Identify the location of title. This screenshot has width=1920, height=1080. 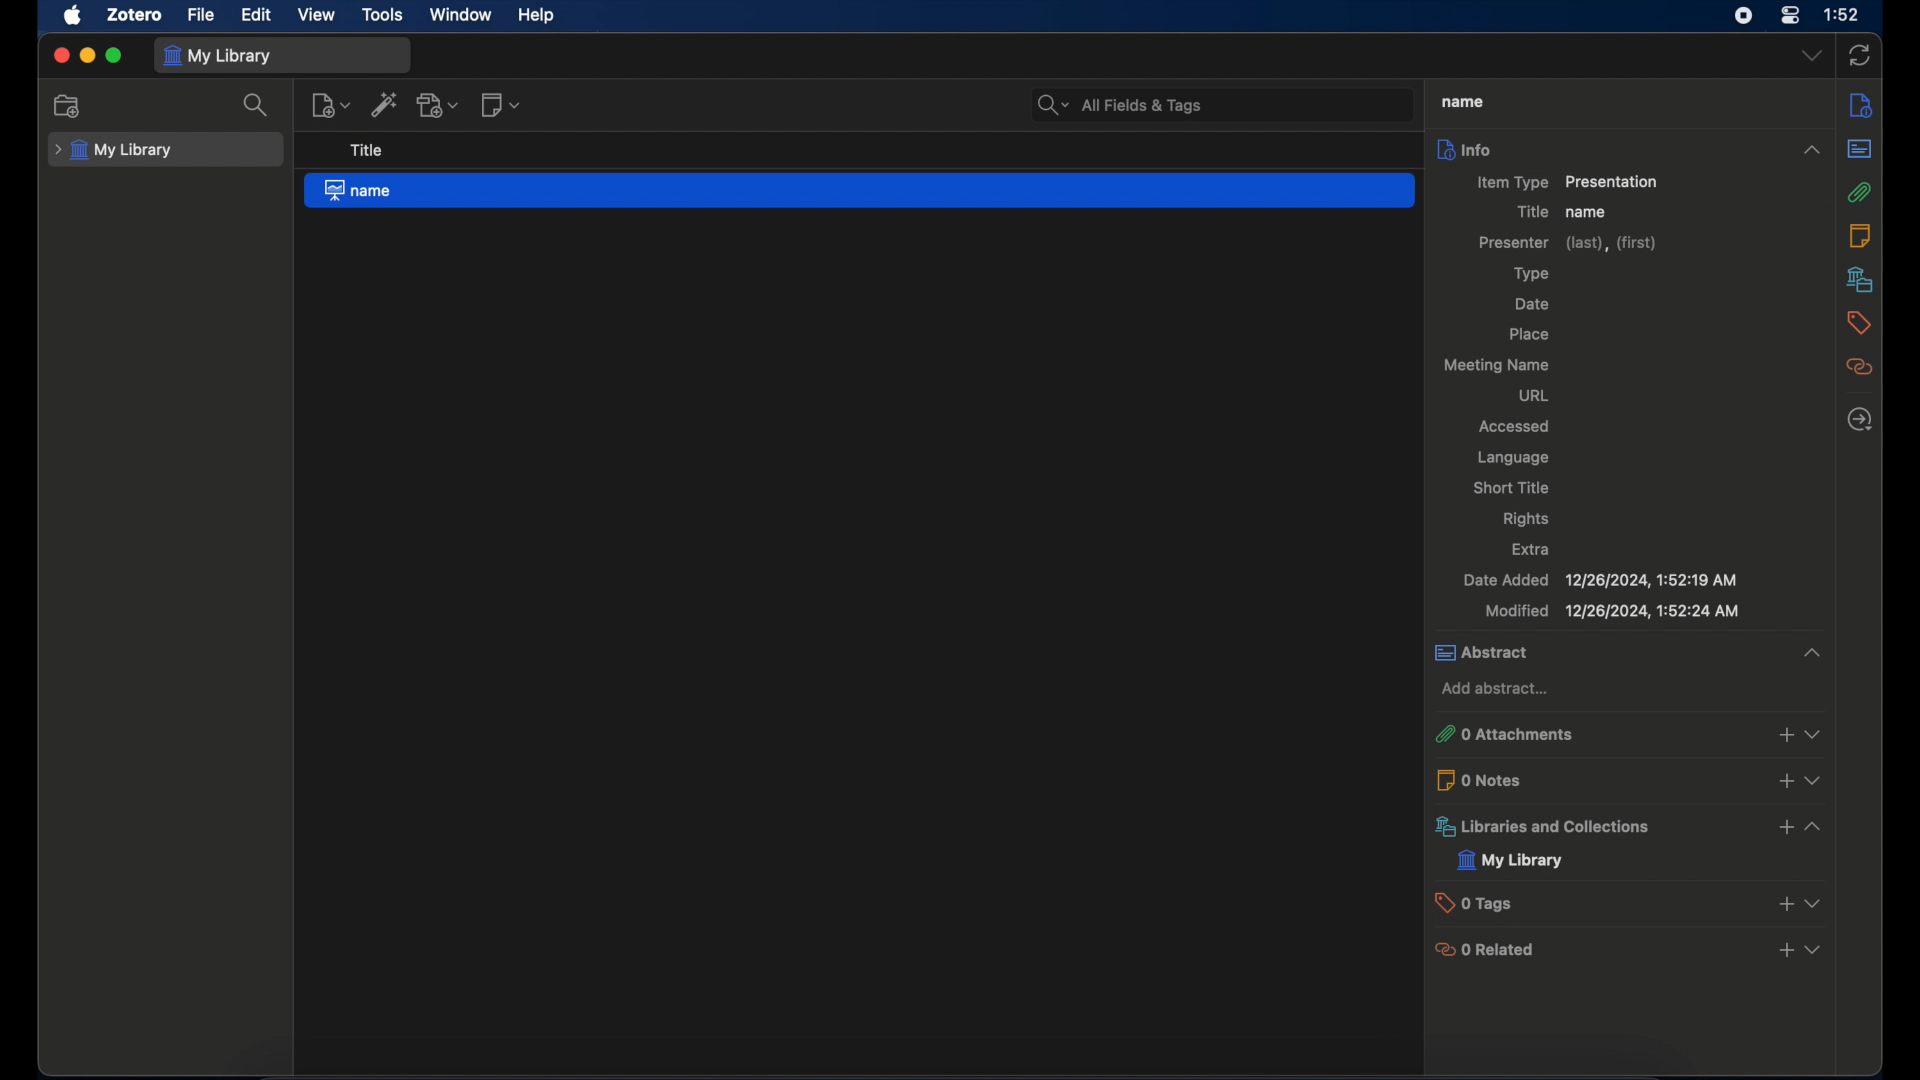
(365, 151).